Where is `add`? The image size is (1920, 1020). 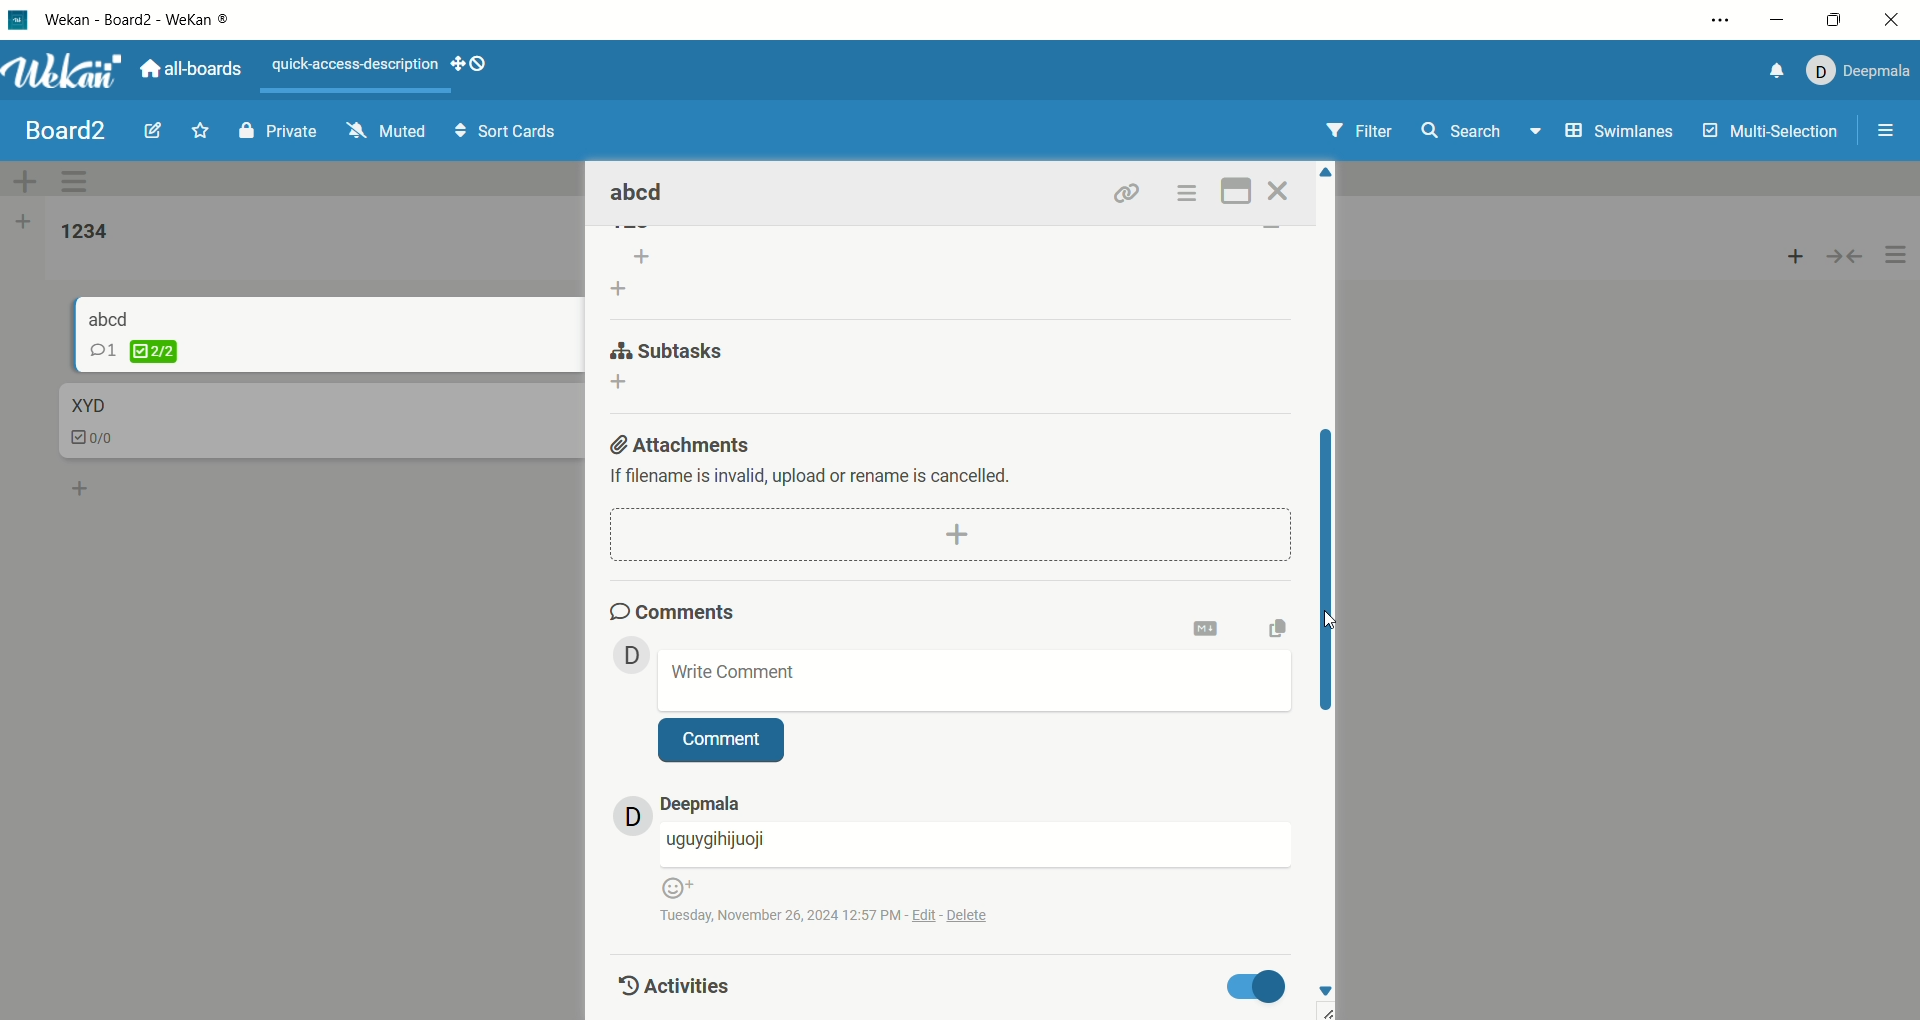
add is located at coordinates (1796, 251).